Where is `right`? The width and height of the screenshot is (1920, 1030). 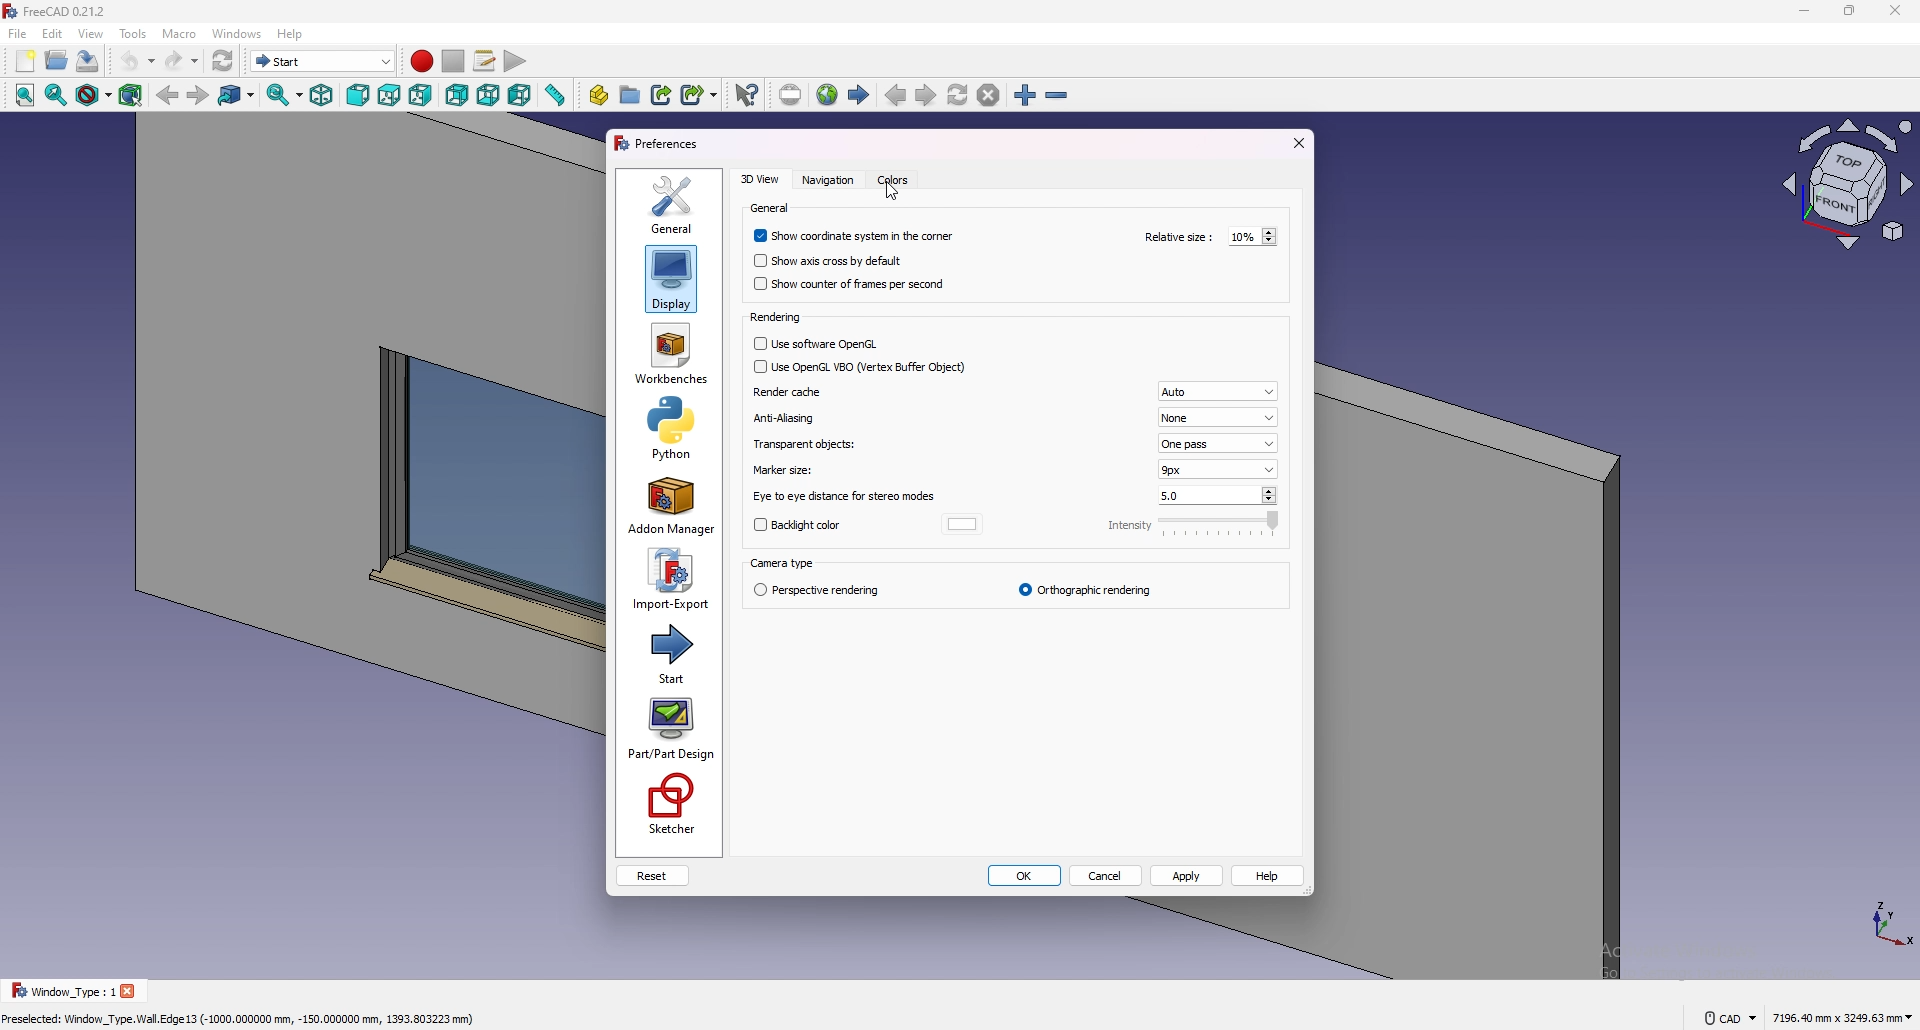
right is located at coordinates (421, 95).